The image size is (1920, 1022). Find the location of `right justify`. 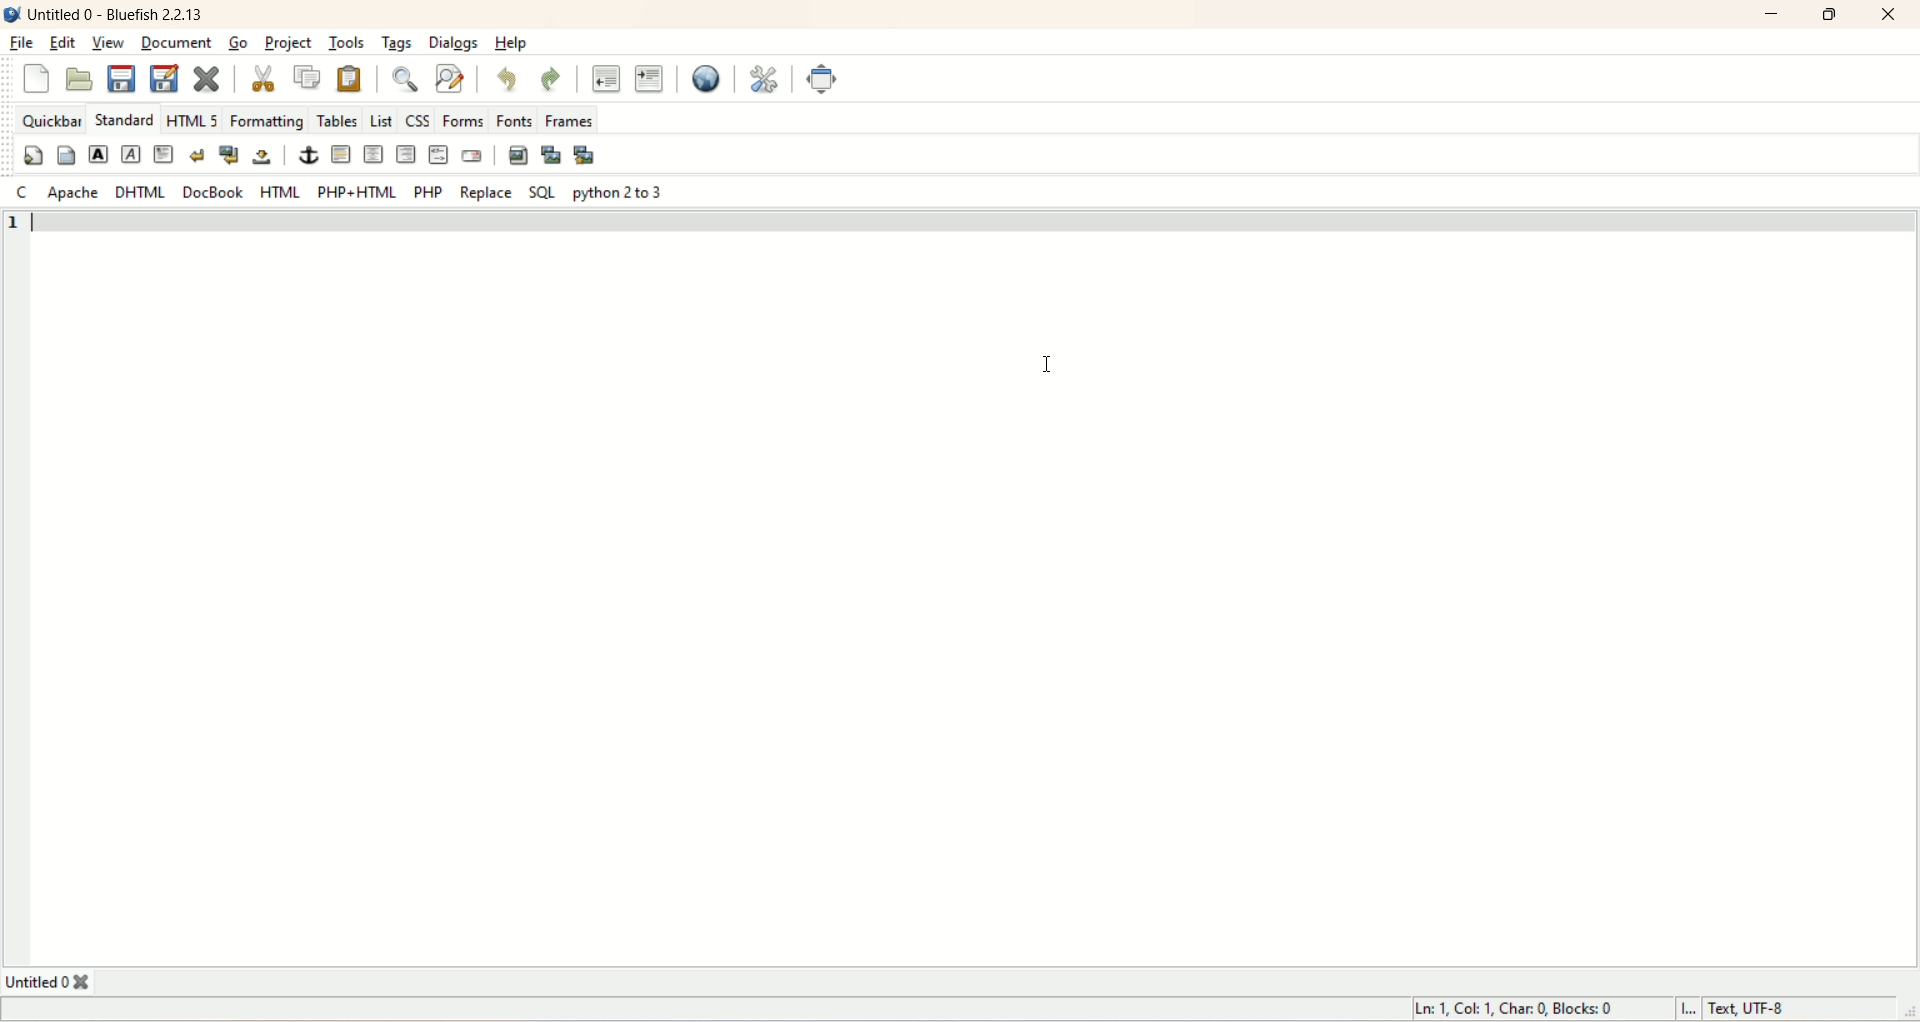

right justify is located at coordinates (404, 153).